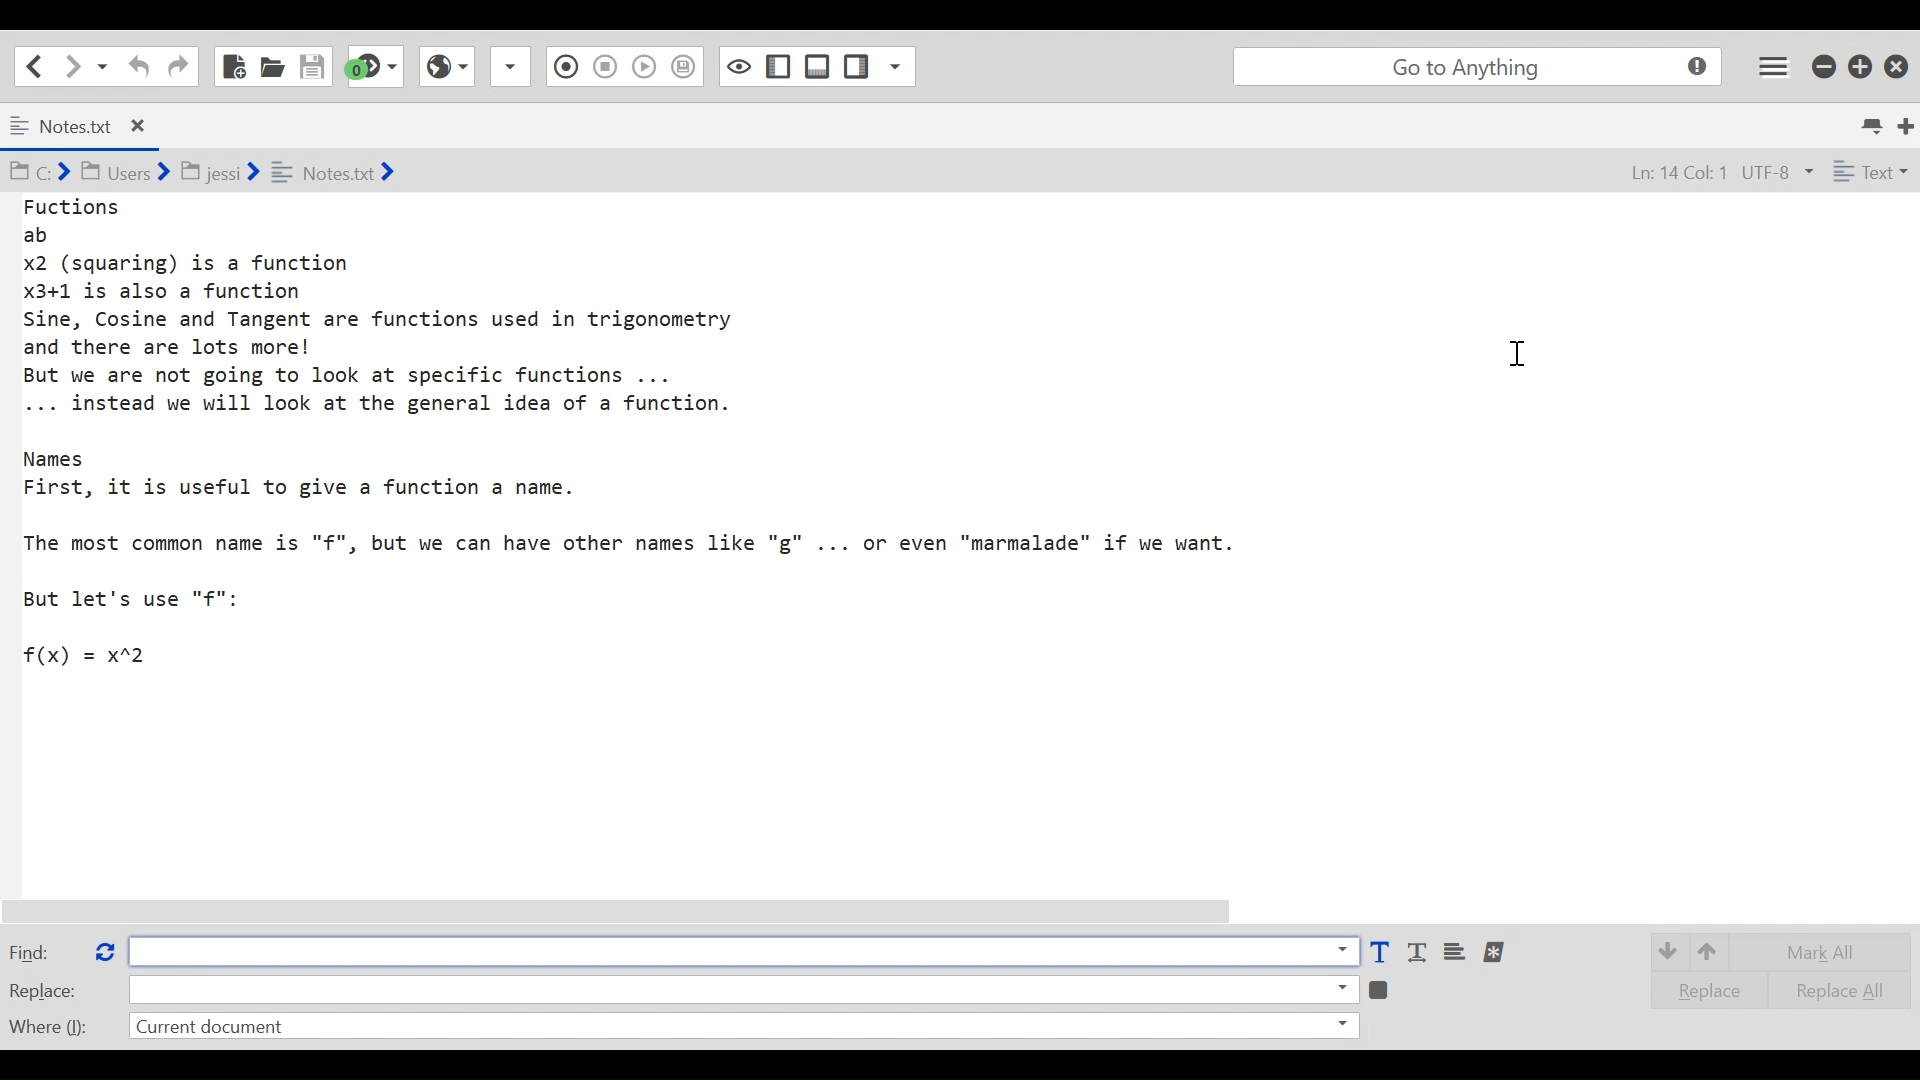 The image size is (1920, 1080). I want to click on Jump to next syntax checking result, so click(375, 66).